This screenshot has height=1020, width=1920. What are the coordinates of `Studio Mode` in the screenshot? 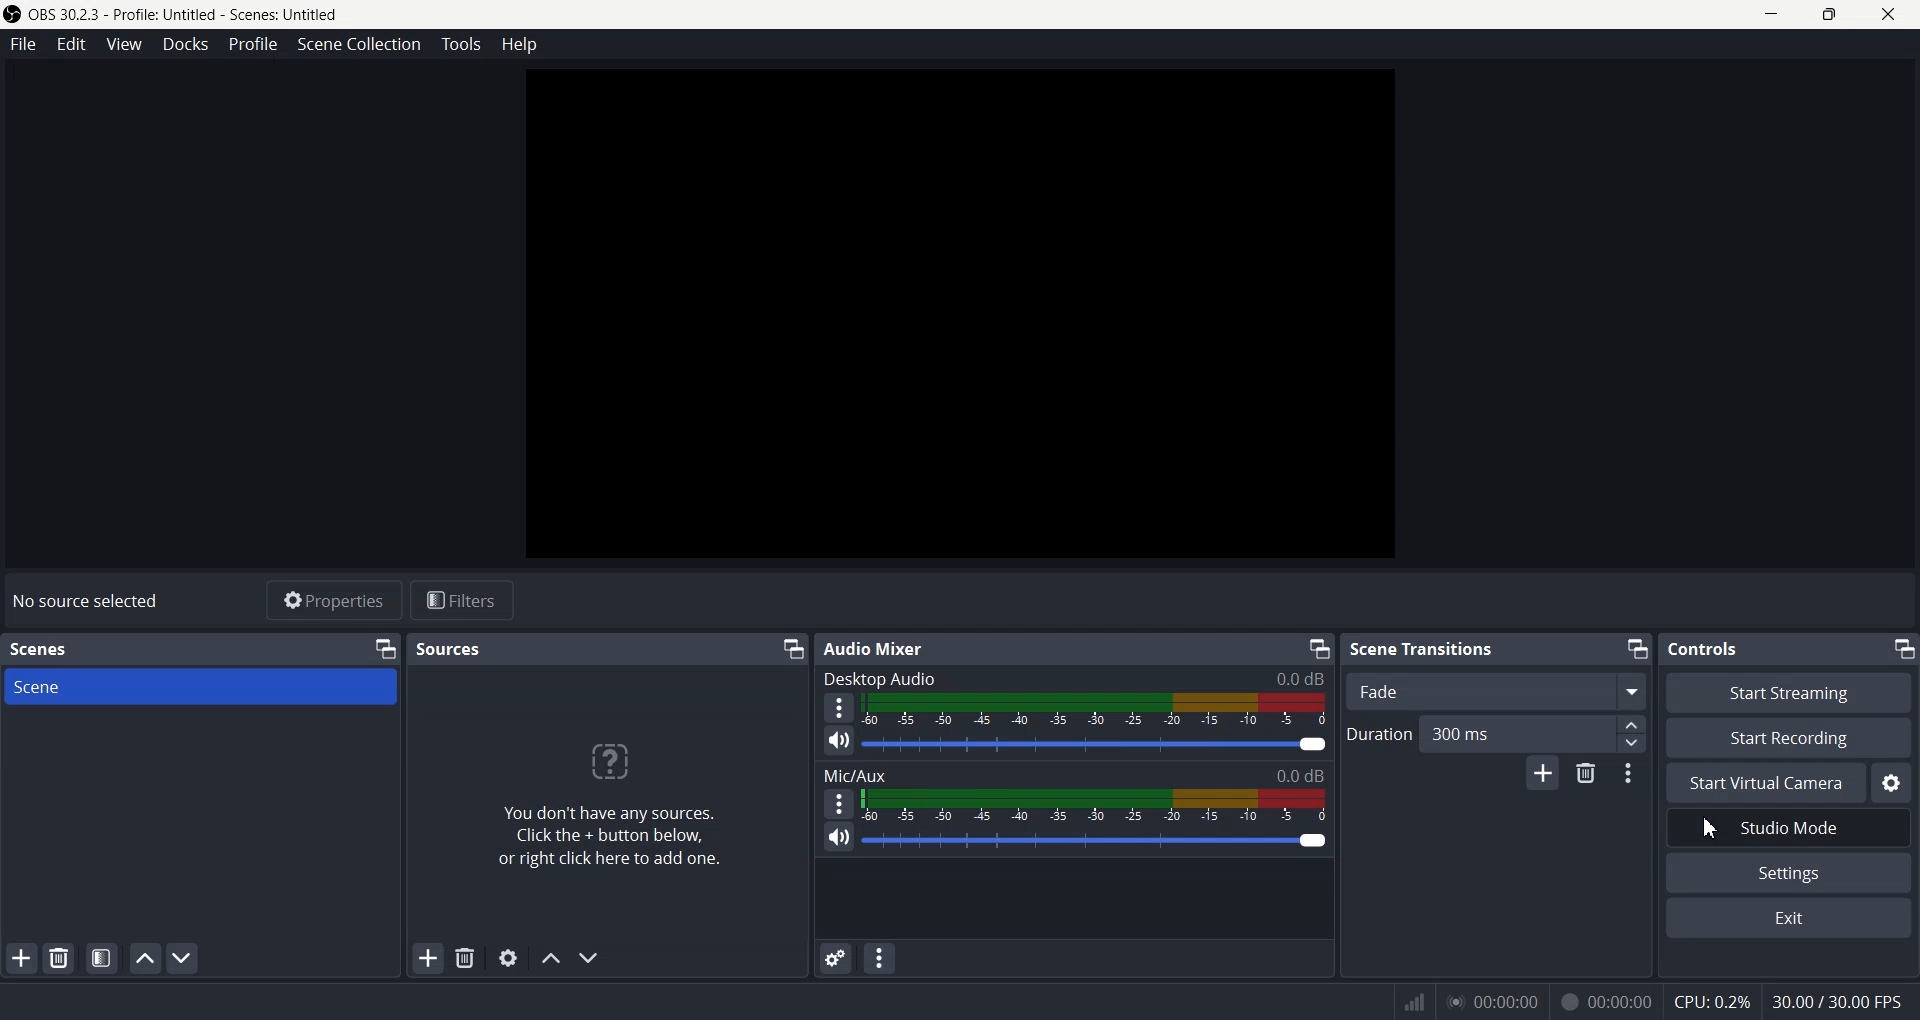 It's located at (1828, 829).